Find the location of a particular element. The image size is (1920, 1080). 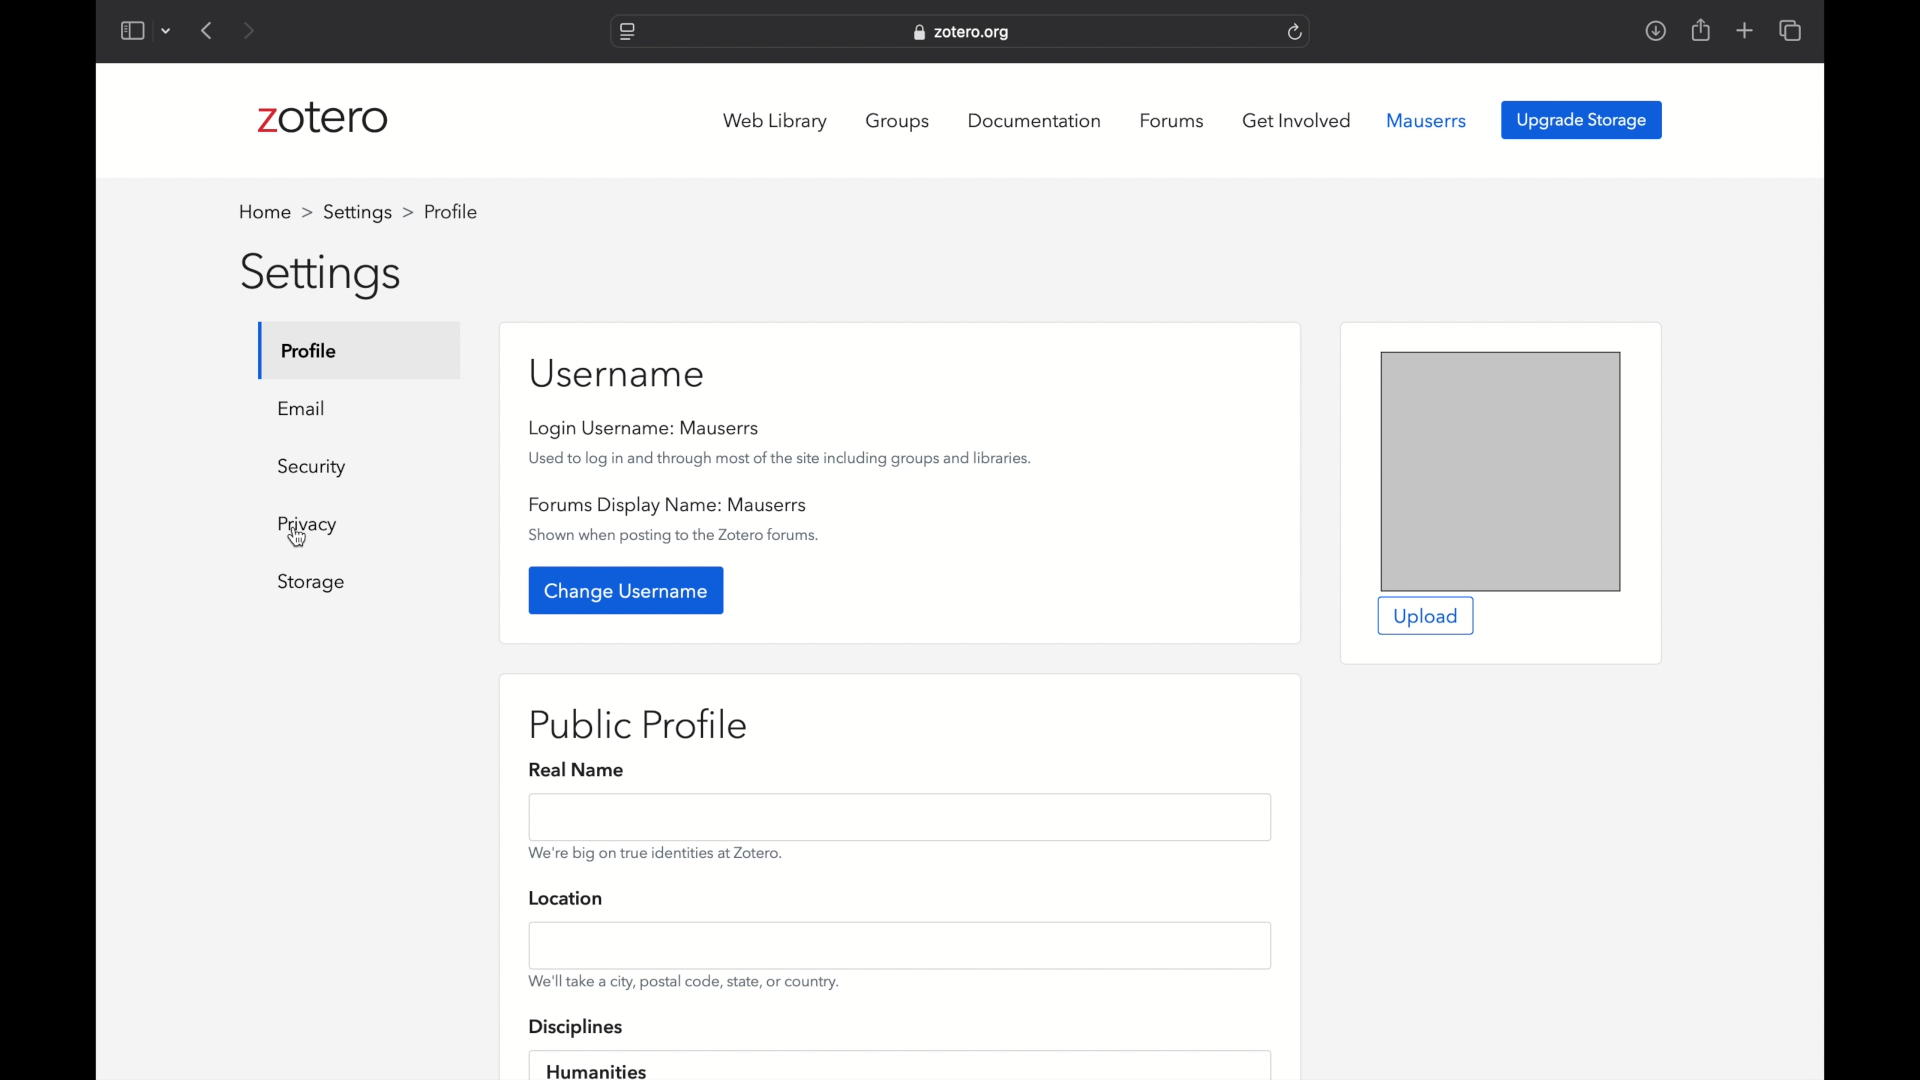

location is located at coordinates (570, 897).